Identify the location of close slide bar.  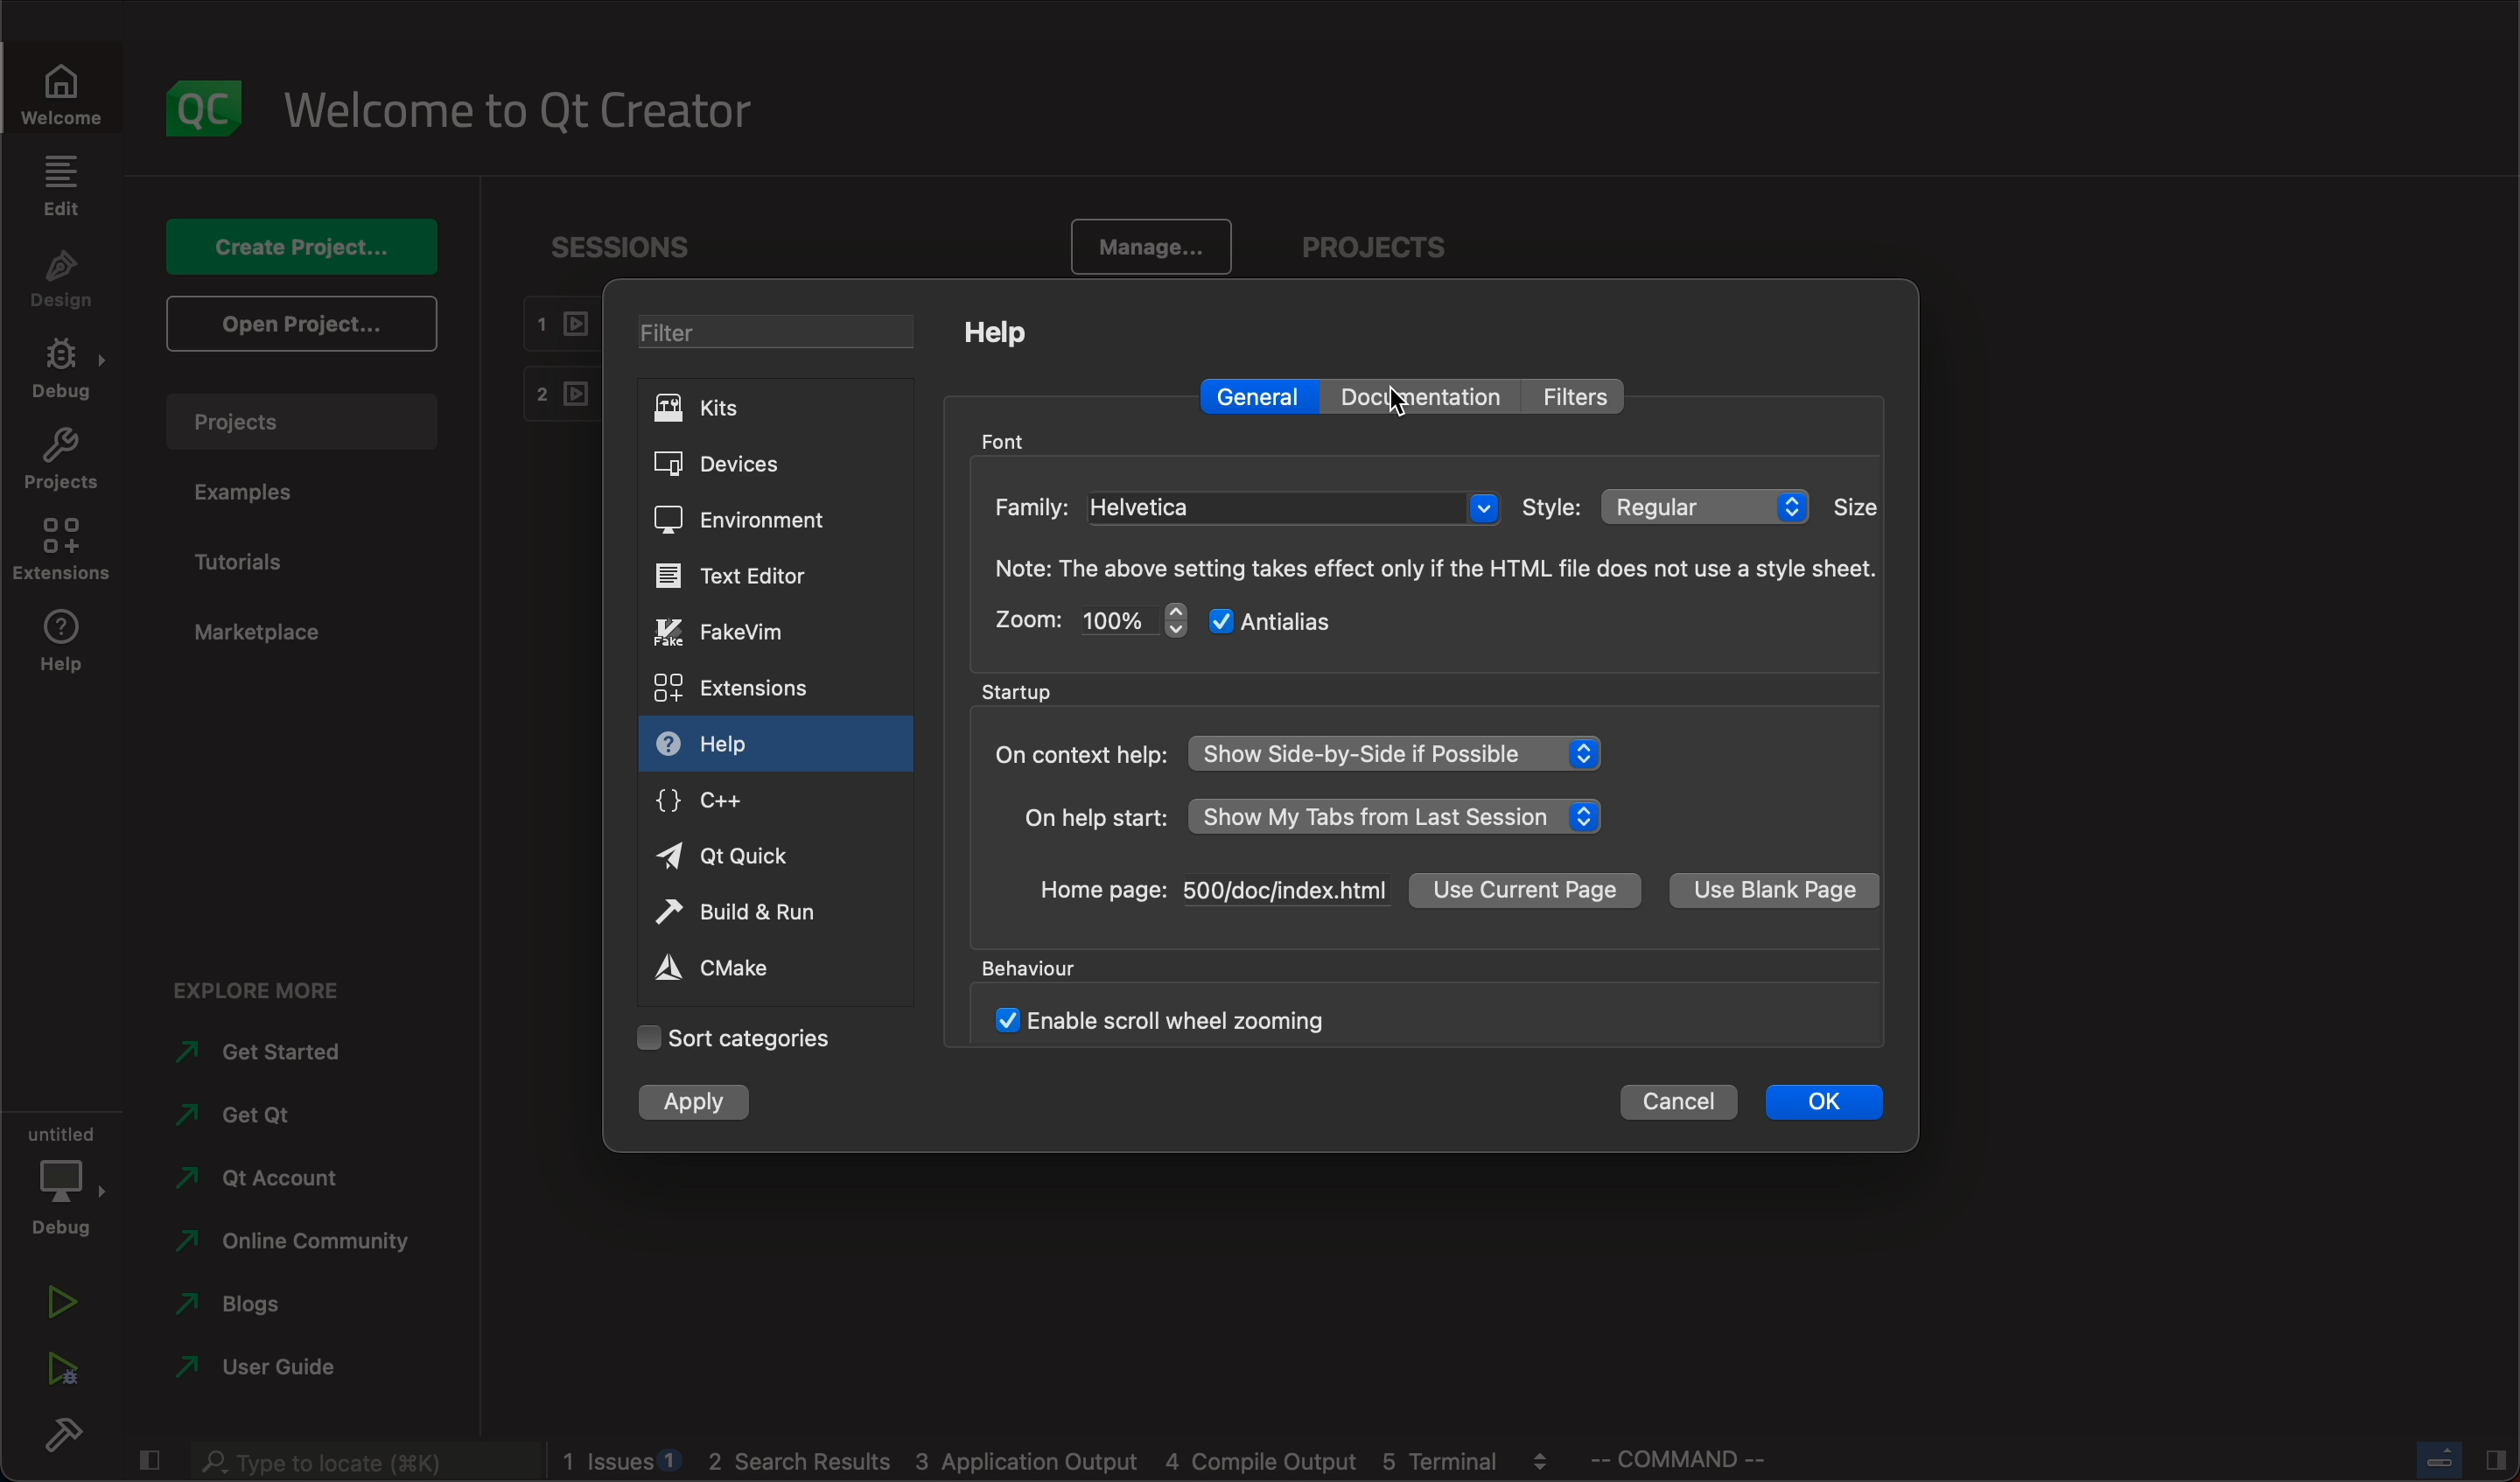
(2451, 1461).